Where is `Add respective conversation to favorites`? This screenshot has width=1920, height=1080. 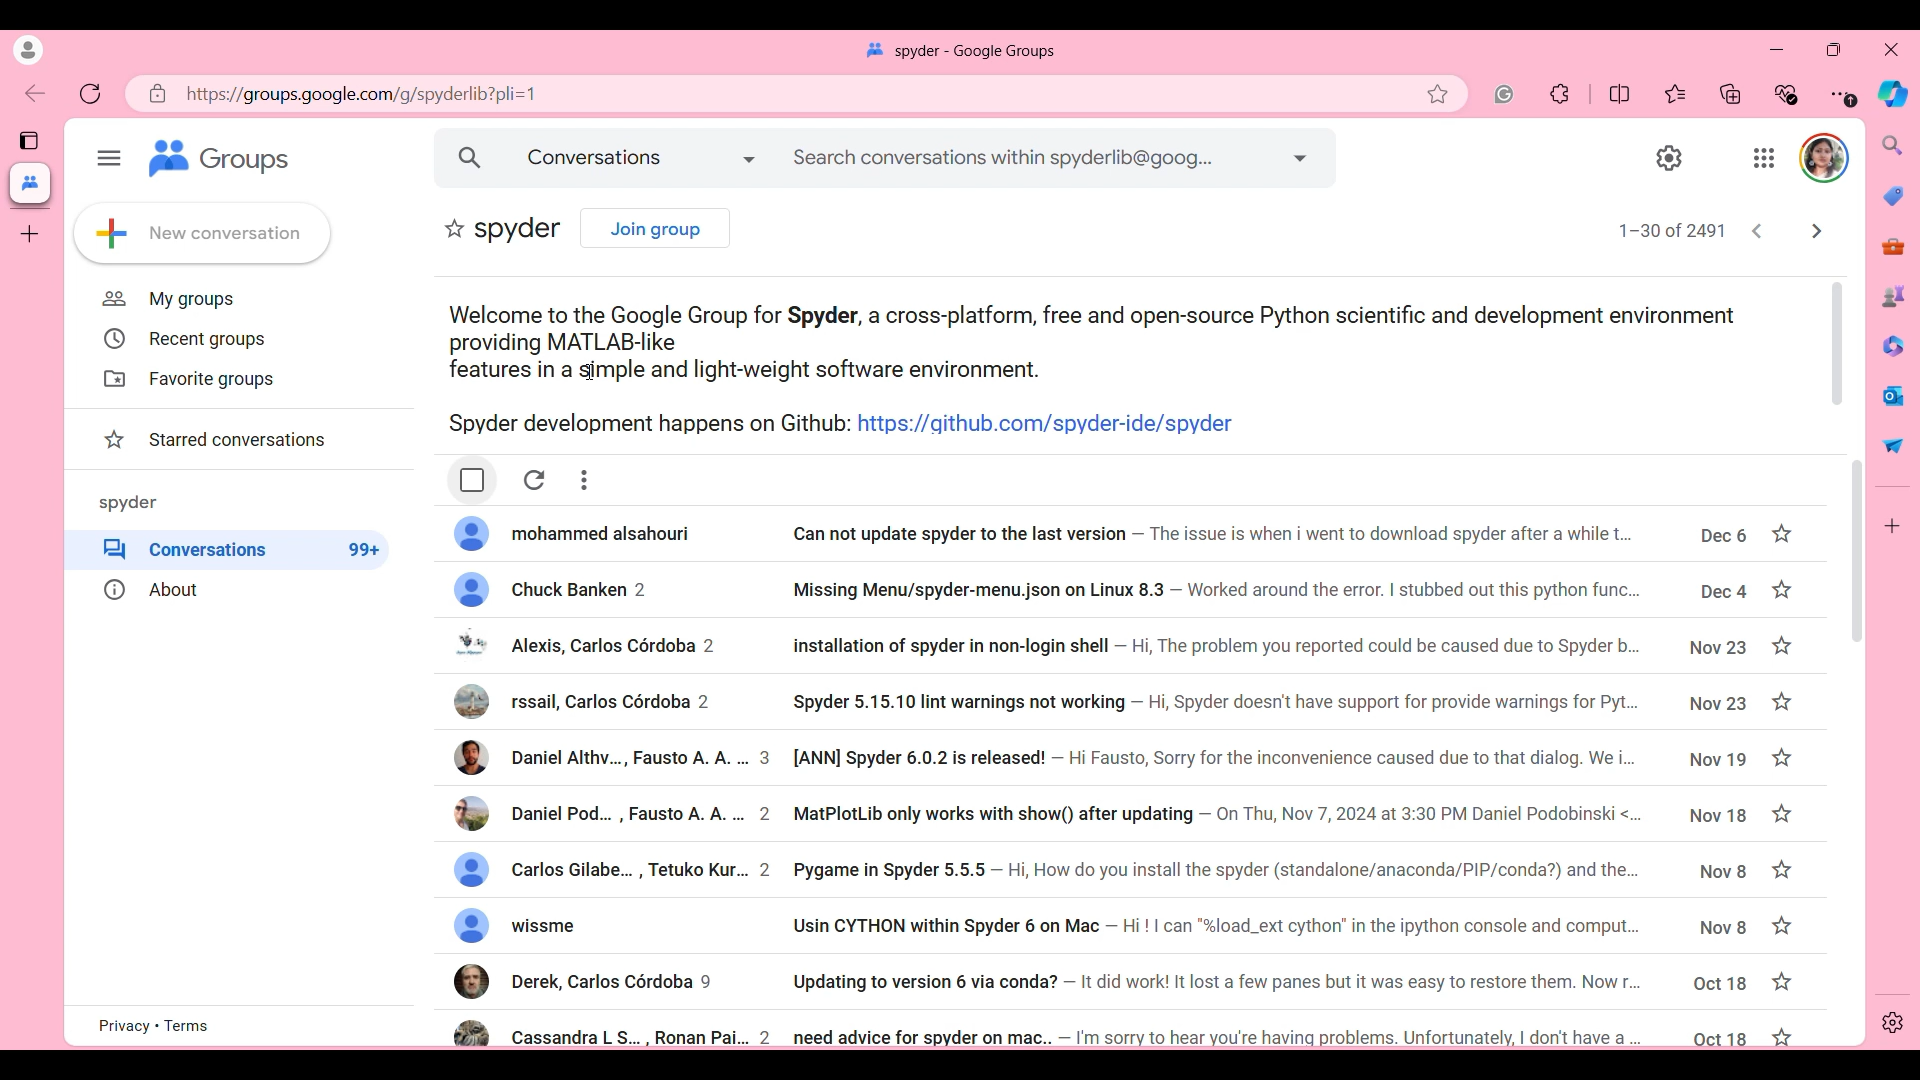 Add respective conversation to favorites is located at coordinates (1781, 784).